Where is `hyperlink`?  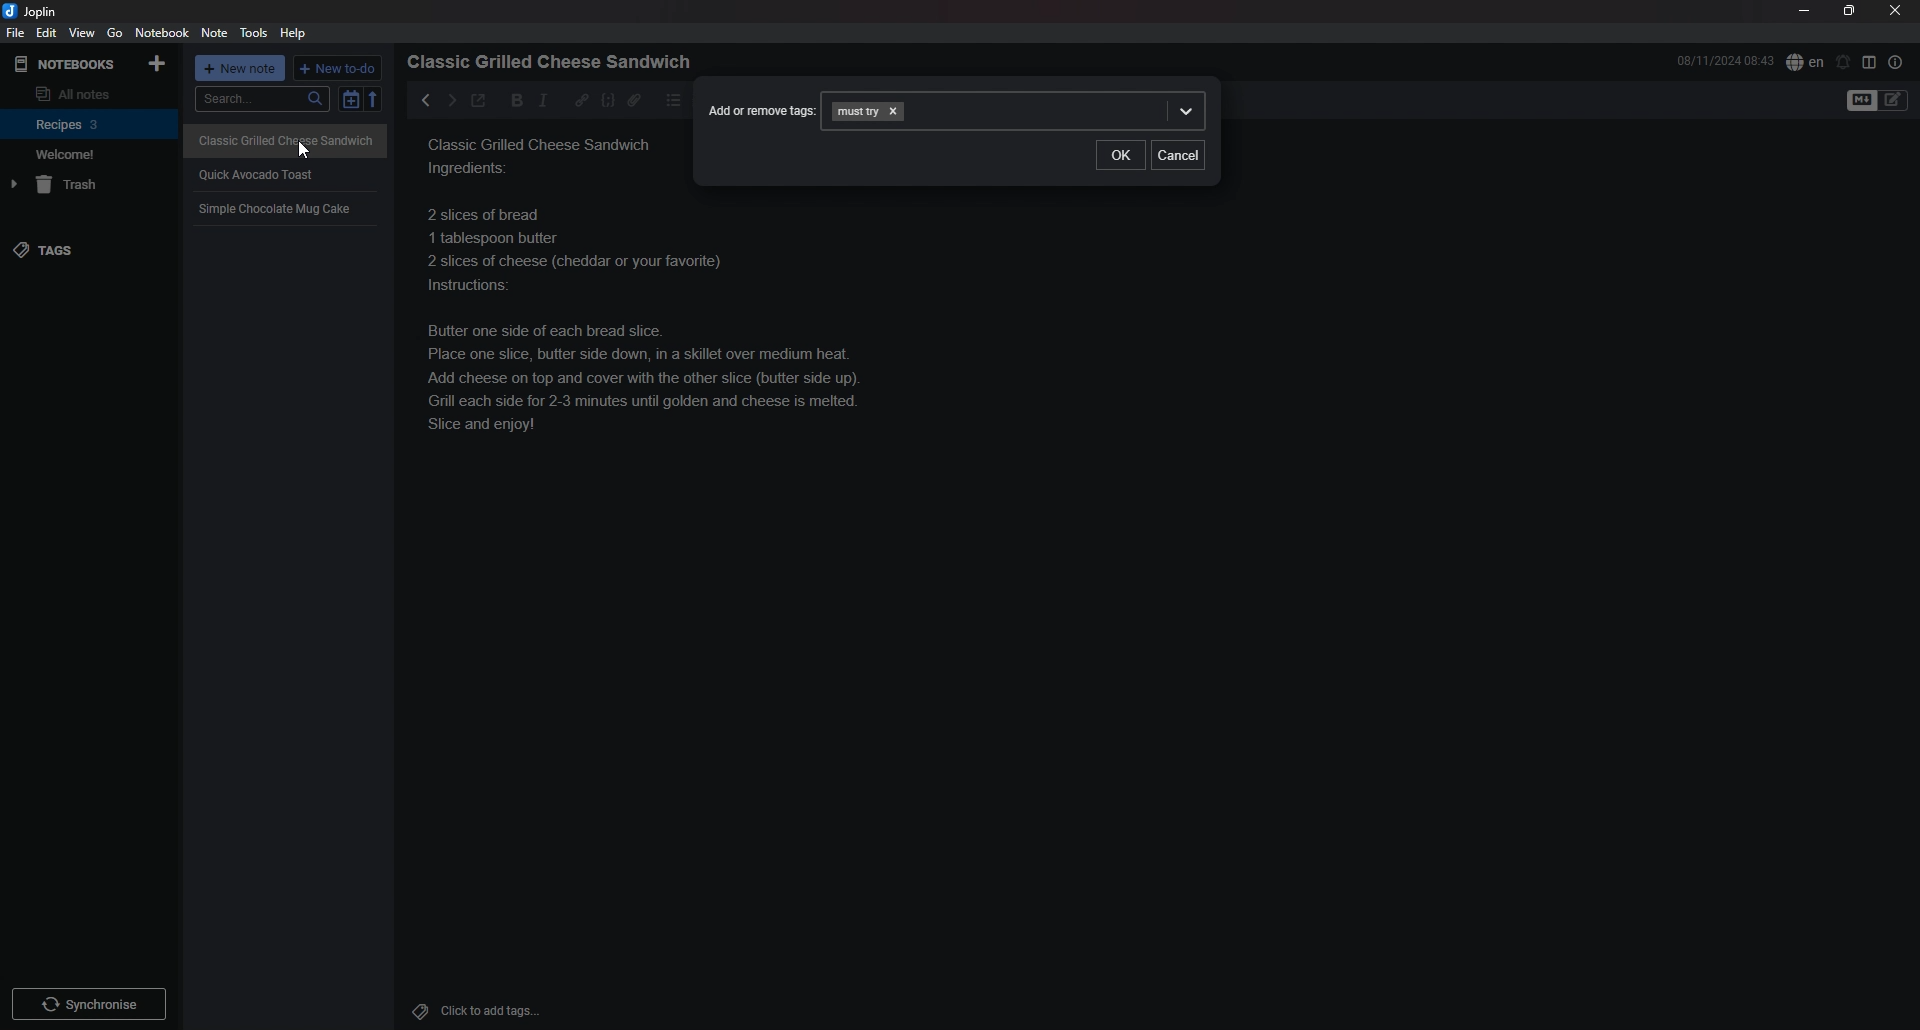
hyperlink is located at coordinates (582, 99).